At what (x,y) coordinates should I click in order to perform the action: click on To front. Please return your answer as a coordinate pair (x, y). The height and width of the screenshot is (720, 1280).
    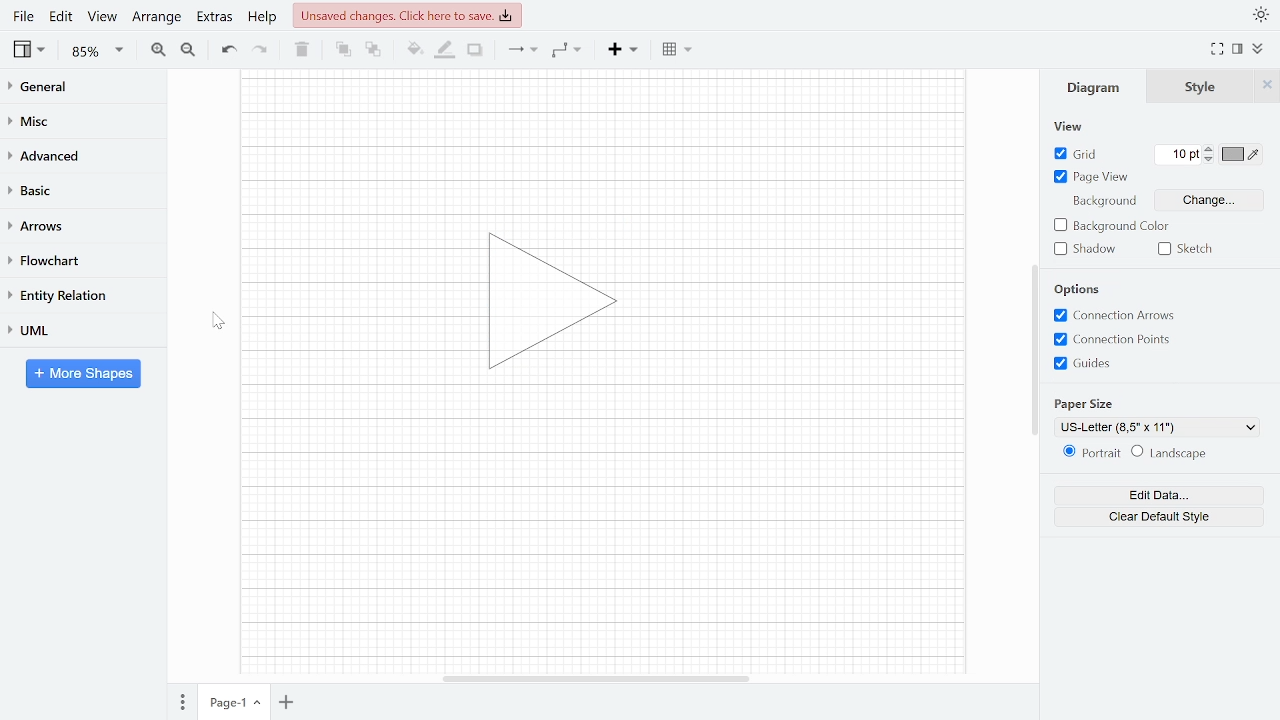
    Looking at the image, I should click on (343, 49).